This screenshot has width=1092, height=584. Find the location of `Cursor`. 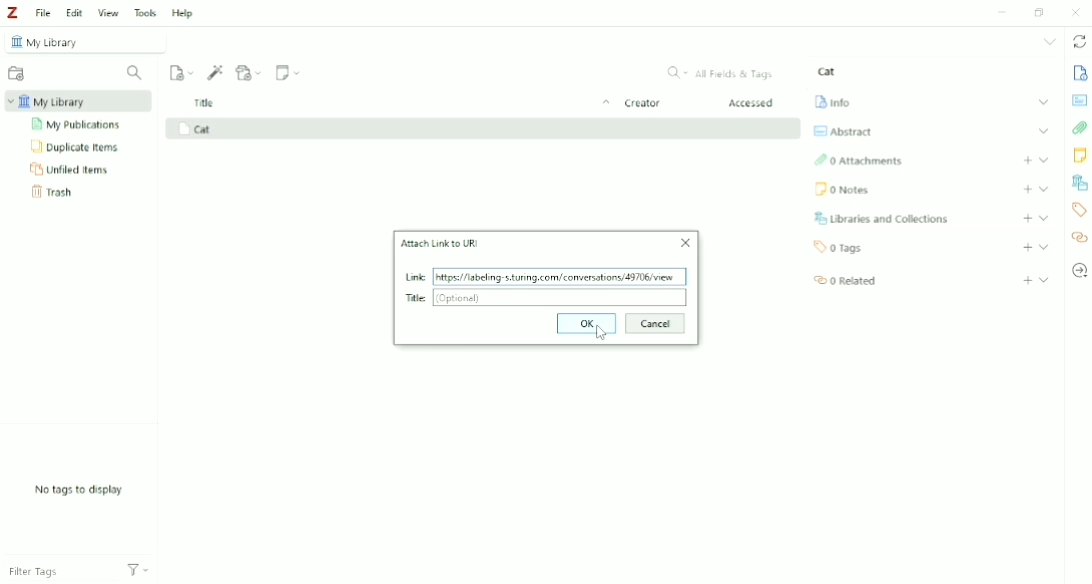

Cursor is located at coordinates (602, 333).